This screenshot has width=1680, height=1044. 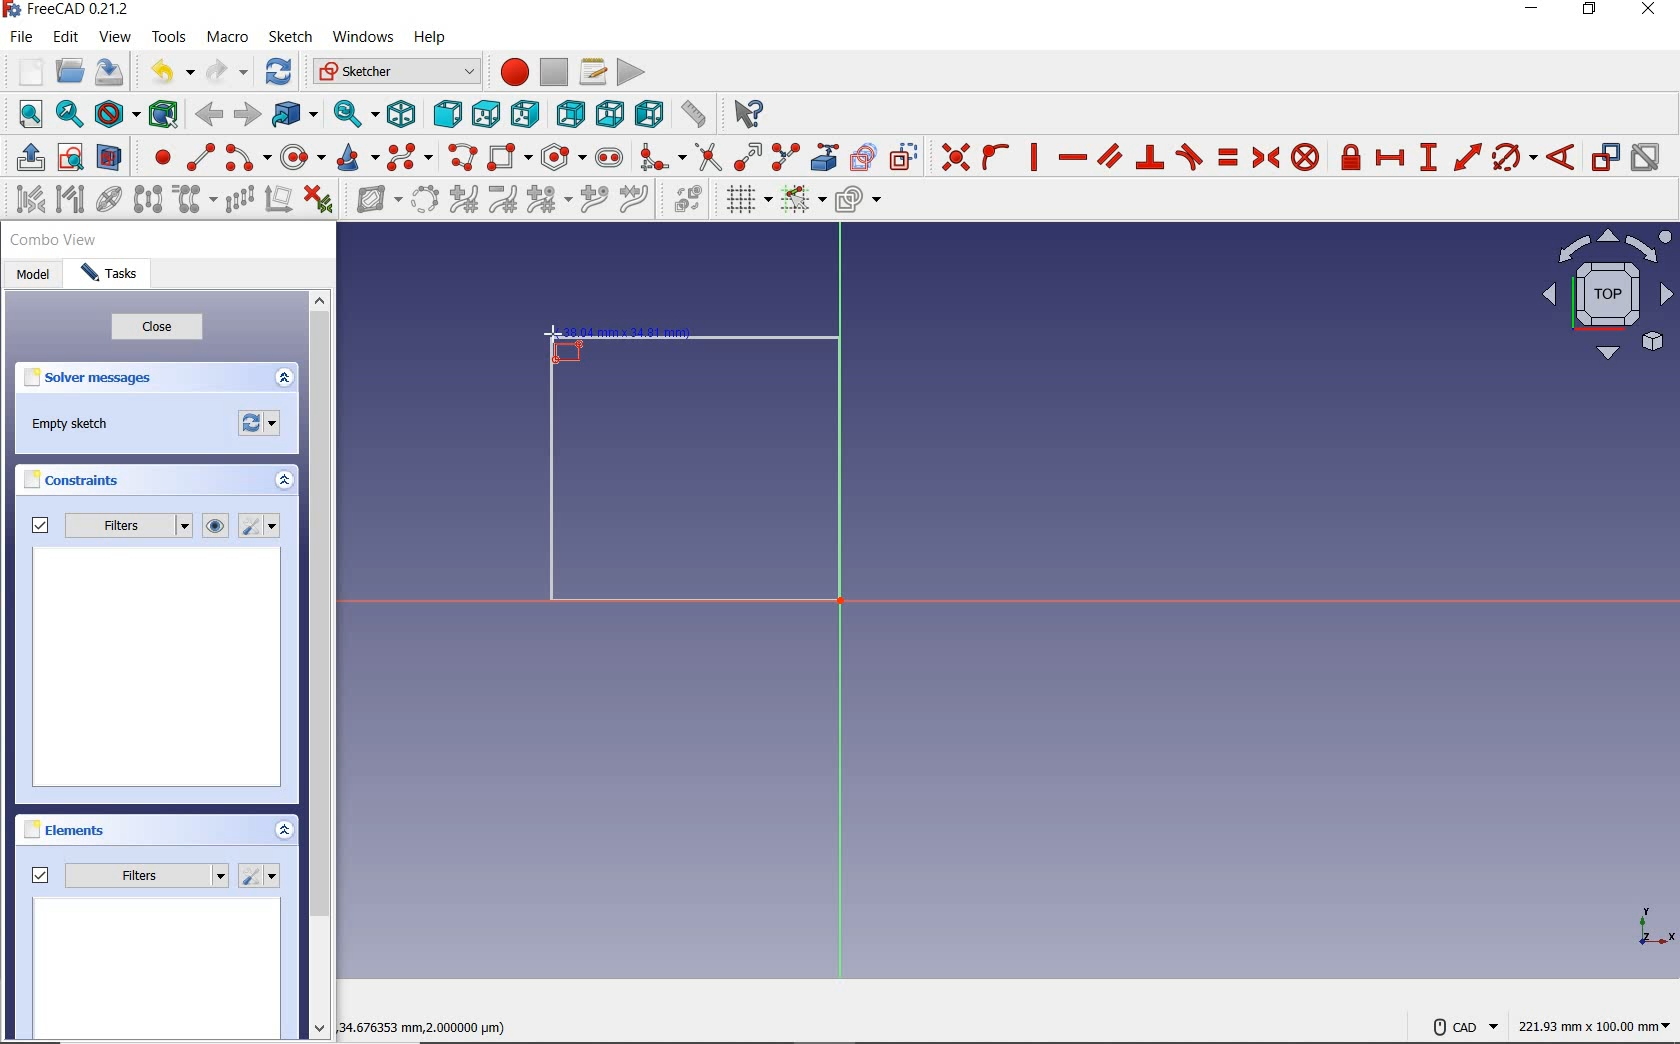 What do you see at coordinates (1465, 1020) in the screenshot?
I see `cad` at bounding box center [1465, 1020].